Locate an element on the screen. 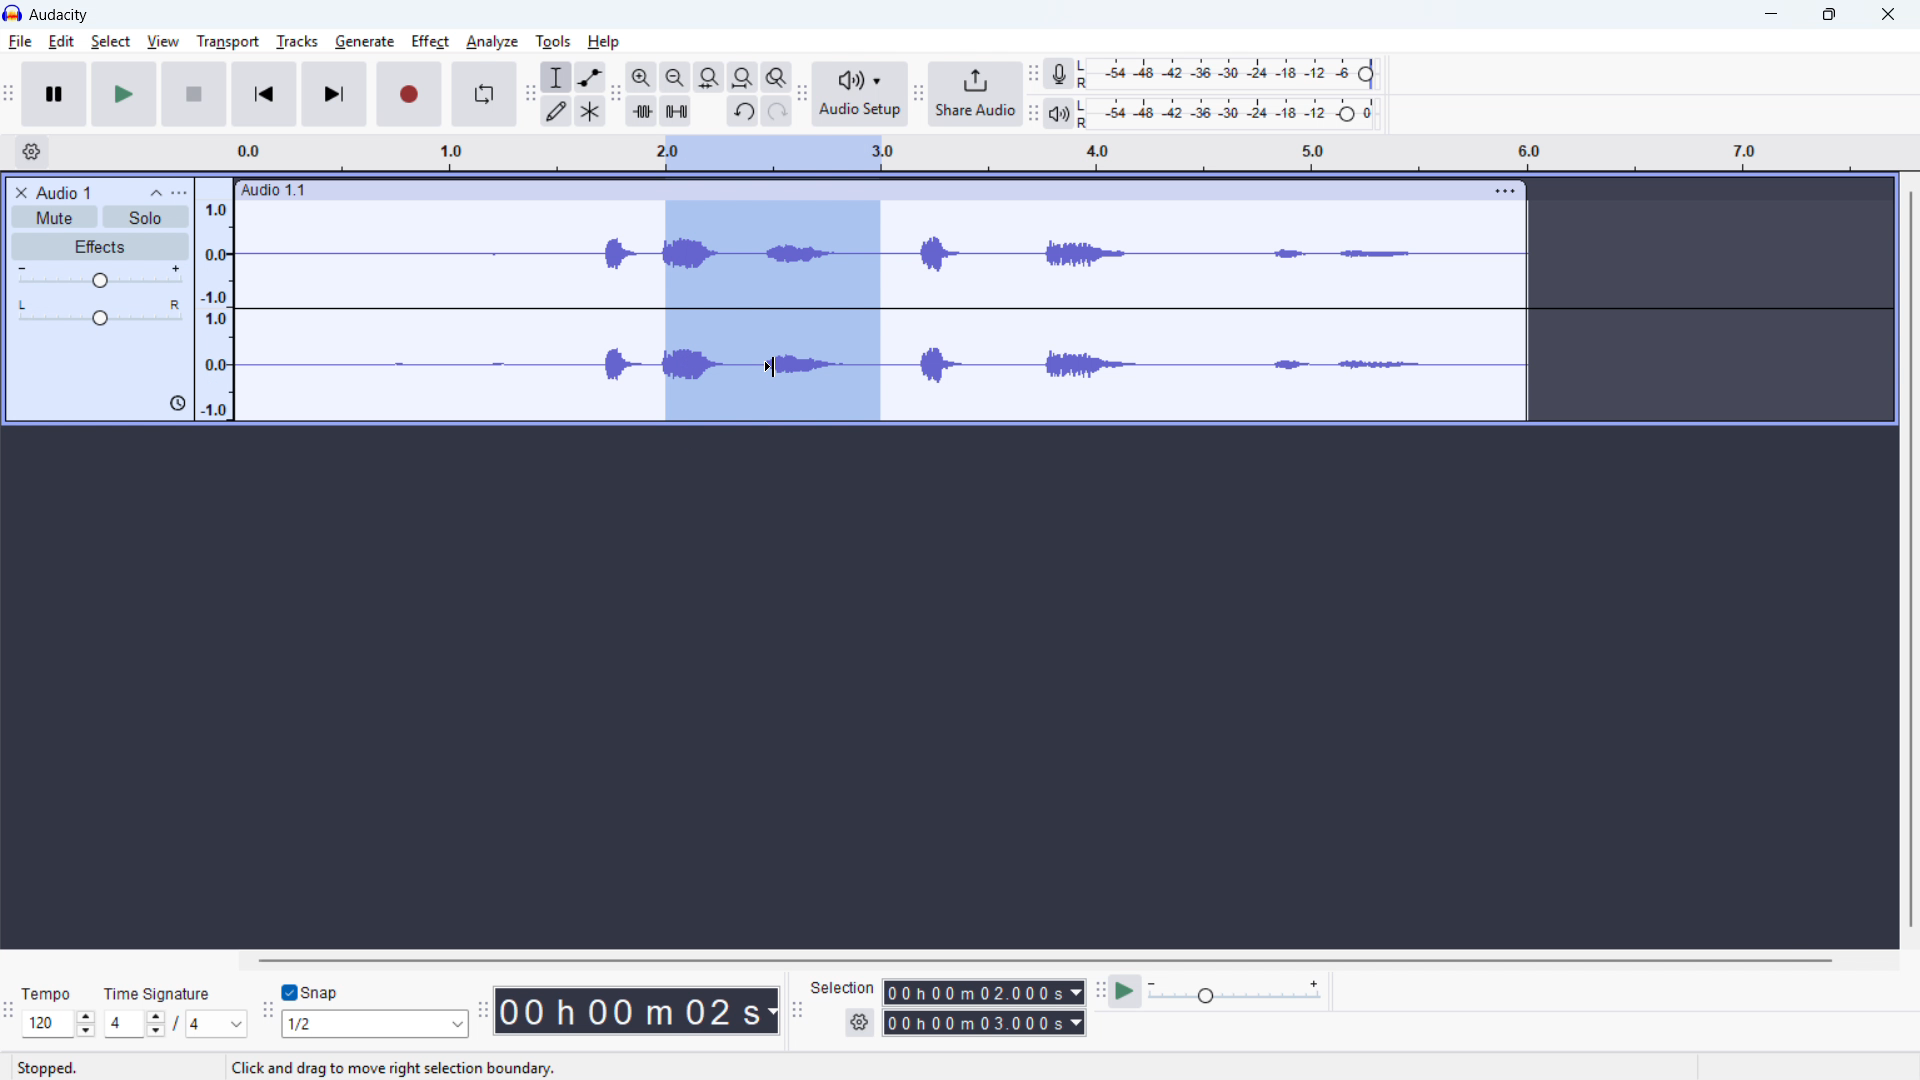 This screenshot has height=1080, width=1920. Trap control panel menu is located at coordinates (180, 193).